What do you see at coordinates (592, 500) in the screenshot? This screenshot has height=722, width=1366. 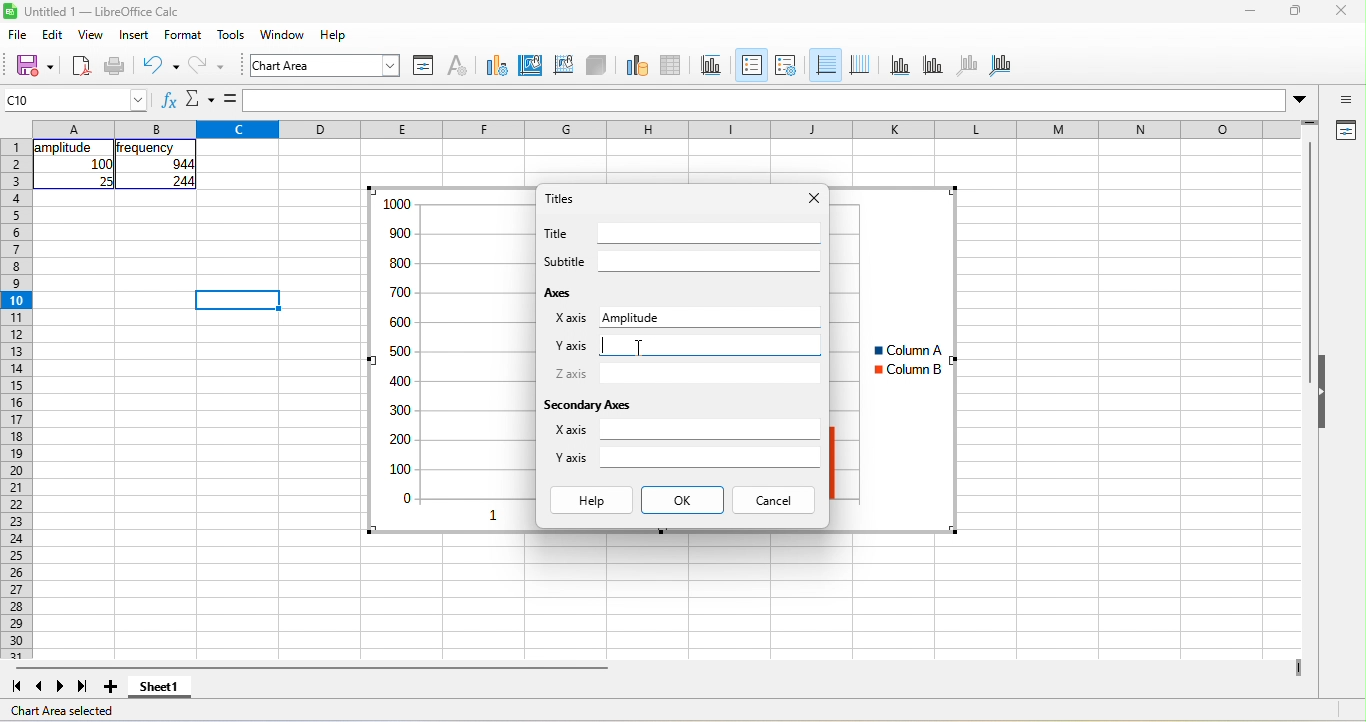 I see `help` at bounding box center [592, 500].